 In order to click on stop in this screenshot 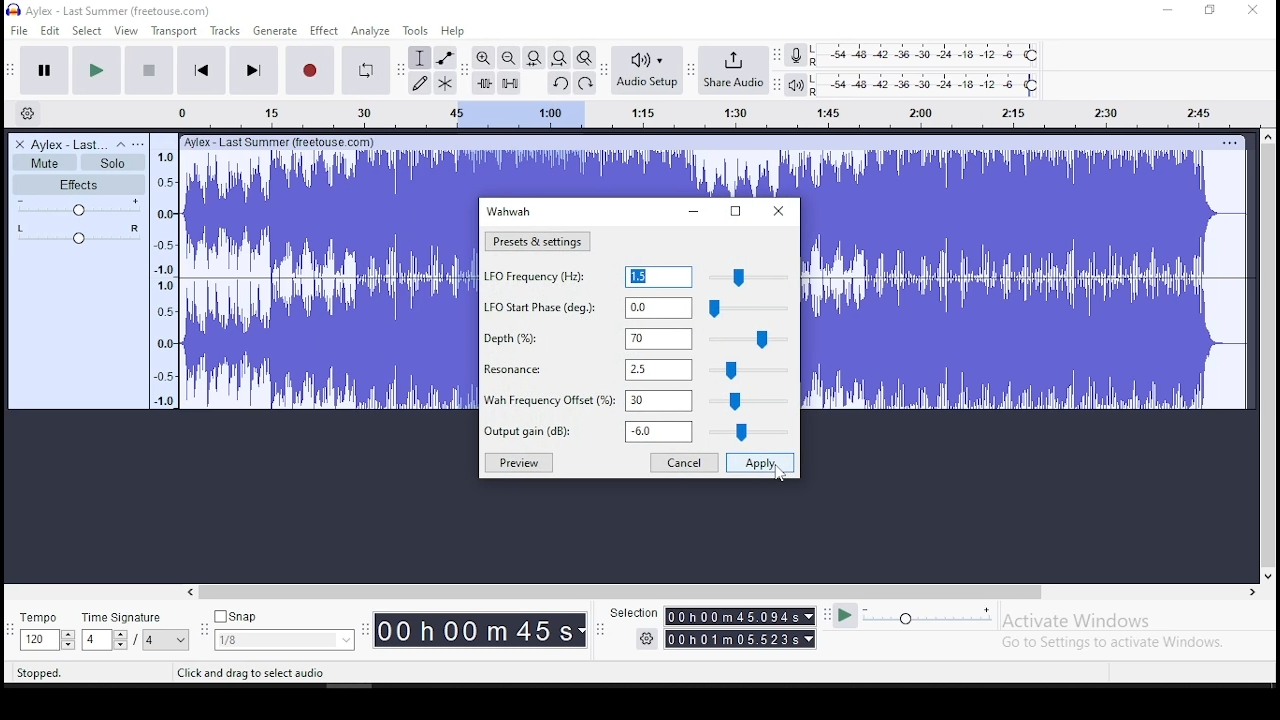, I will do `click(149, 70)`.